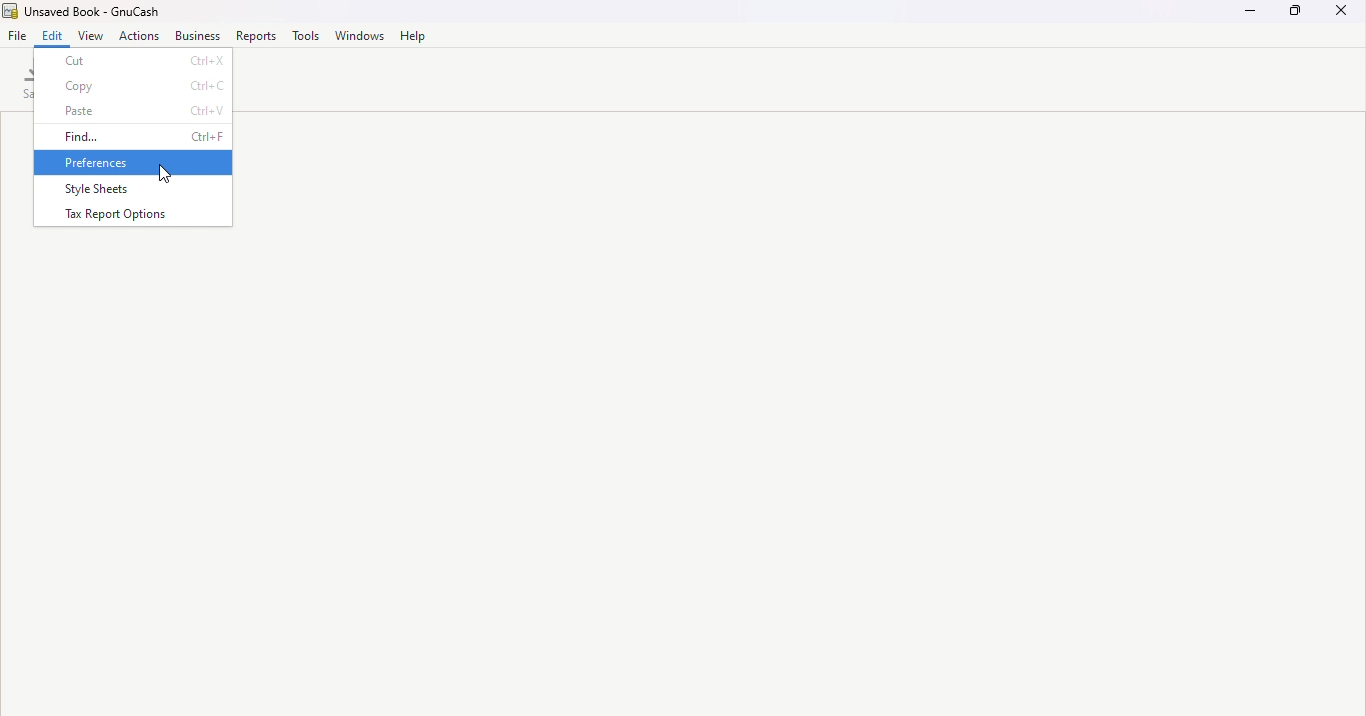 Image resolution: width=1366 pixels, height=716 pixels. I want to click on File, so click(17, 36).